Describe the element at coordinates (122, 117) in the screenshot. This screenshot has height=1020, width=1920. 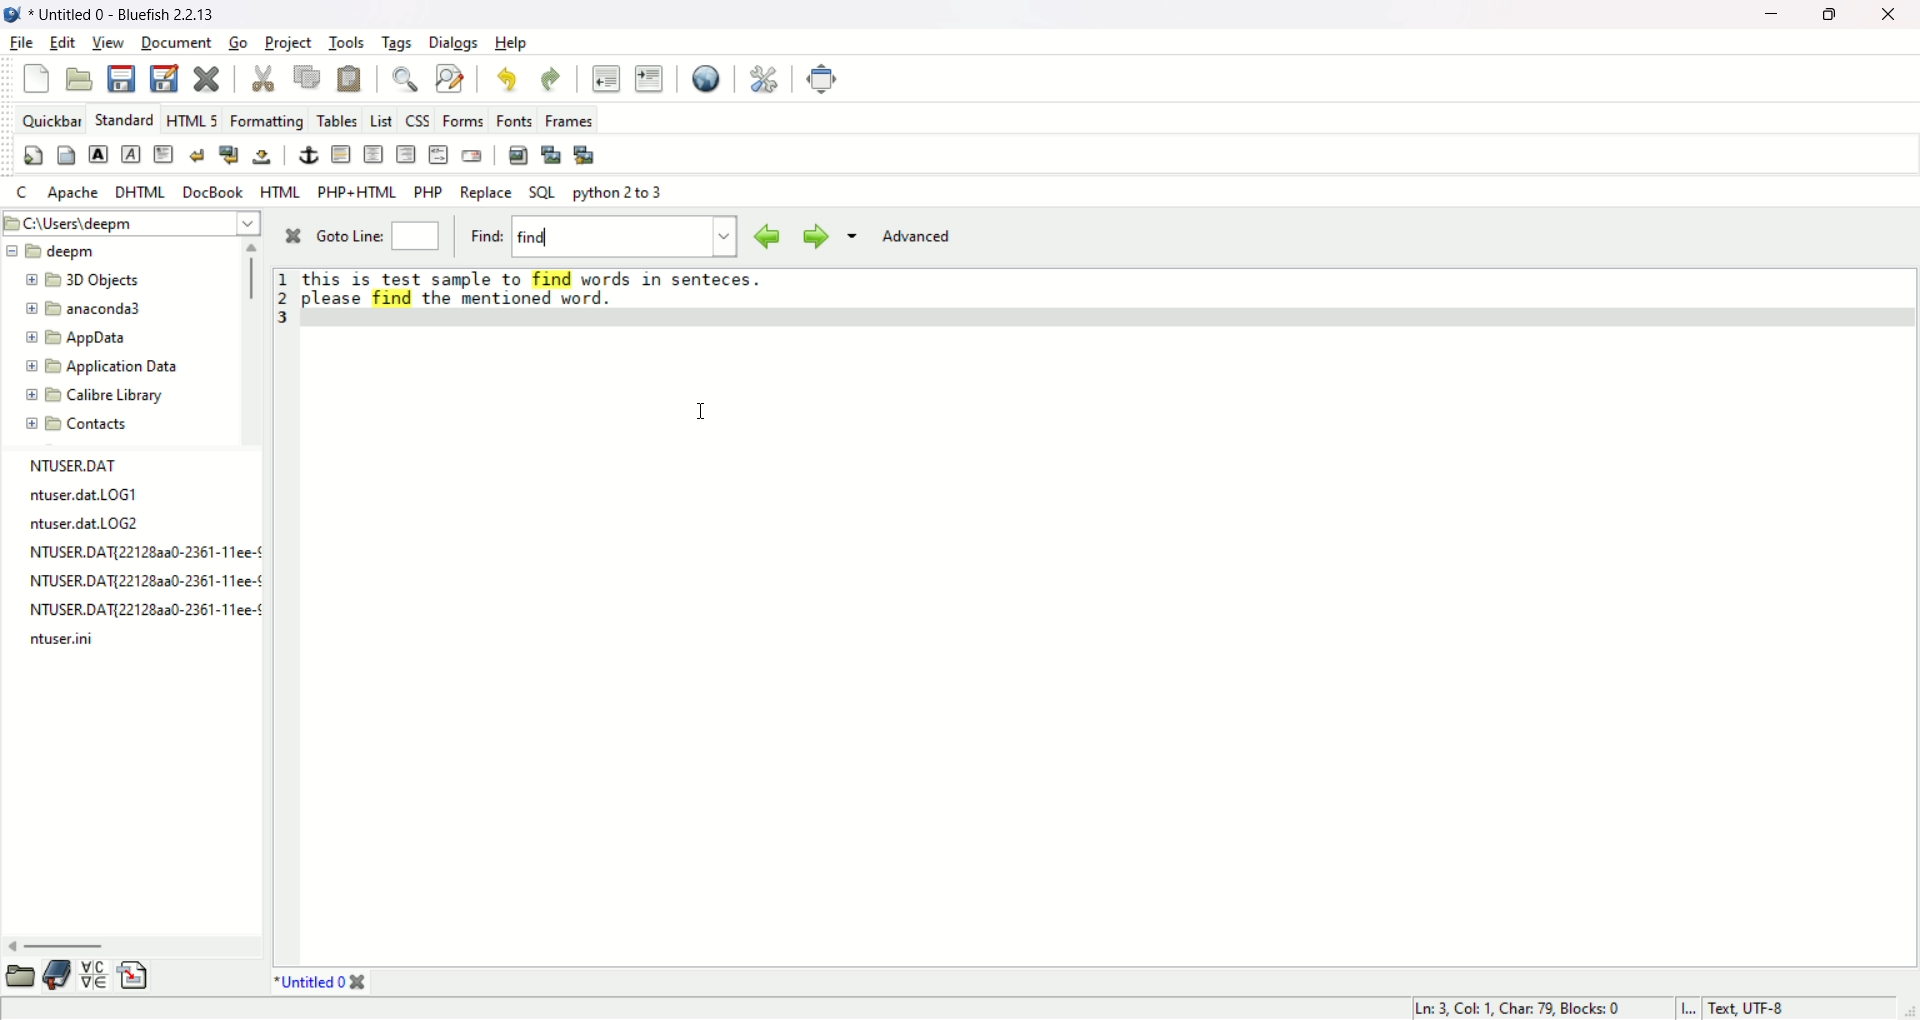
I see `Standard` at that location.